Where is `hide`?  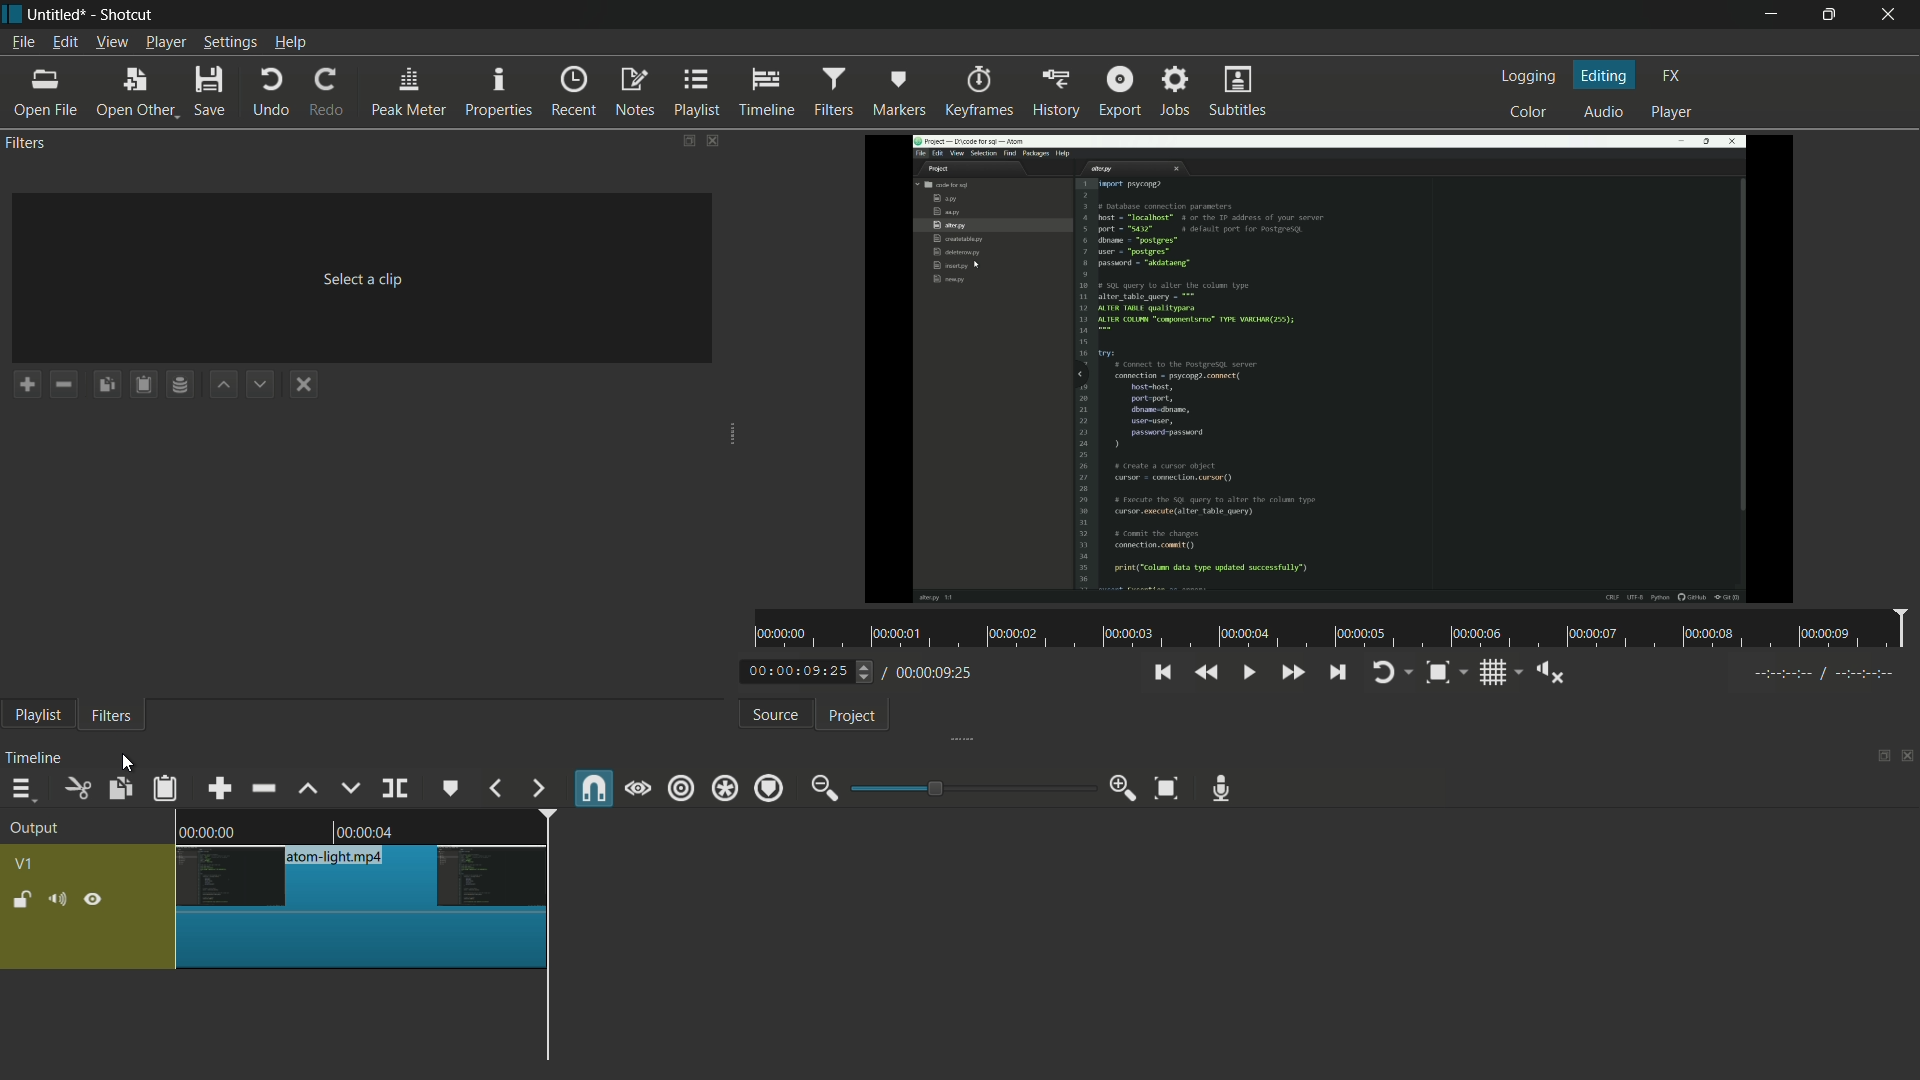 hide is located at coordinates (95, 898).